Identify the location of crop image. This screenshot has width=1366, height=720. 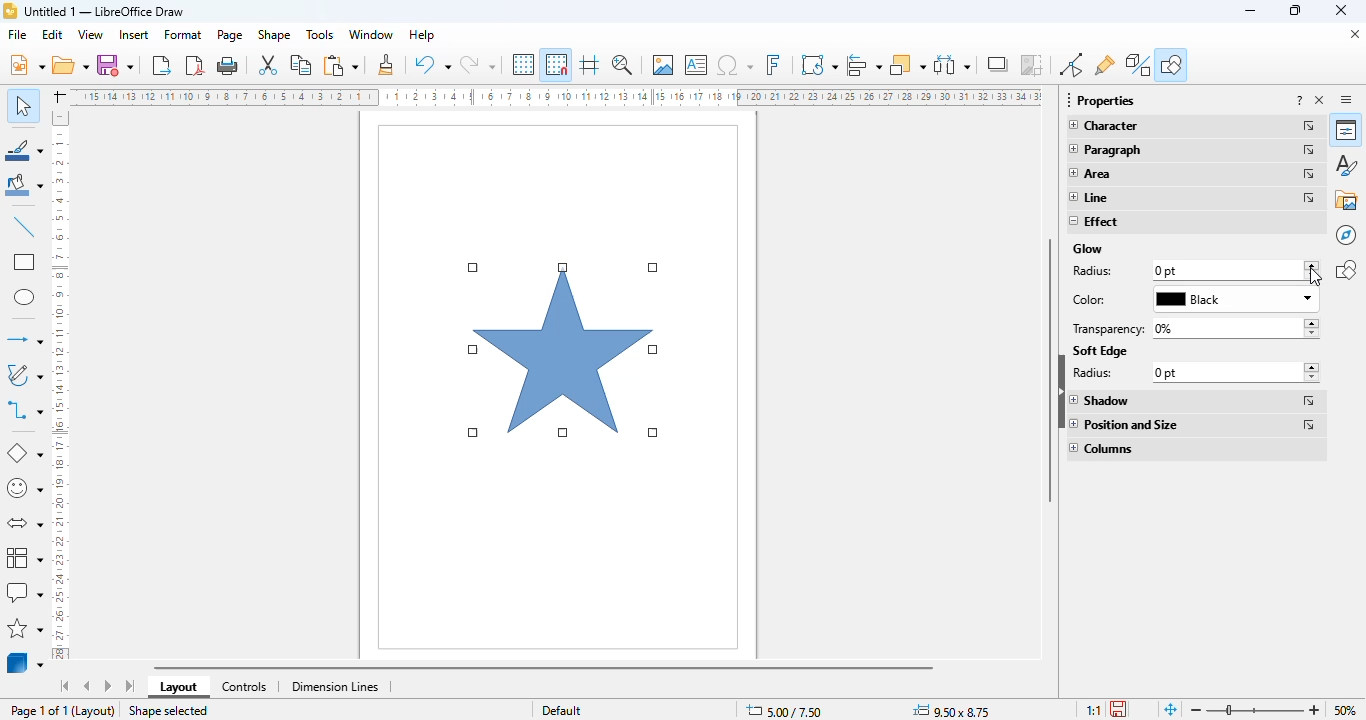
(1032, 64).